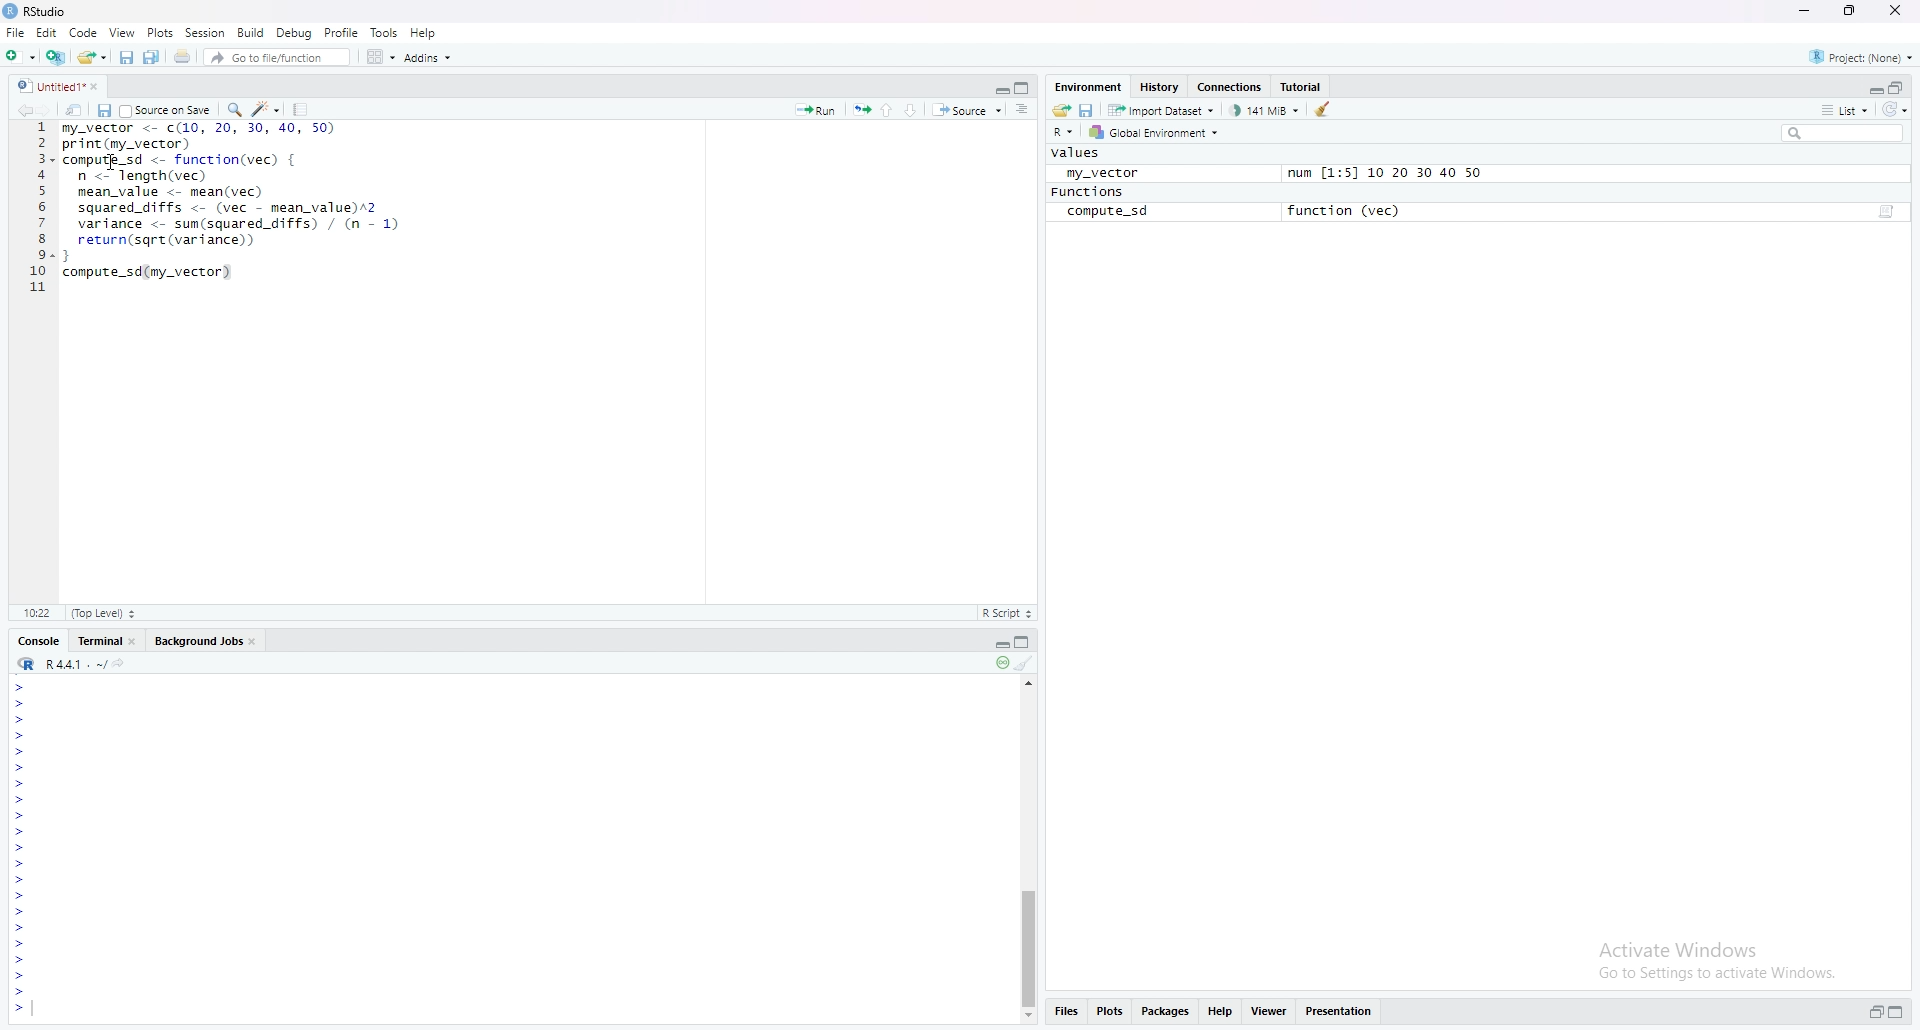  I want to click on Prompt cursor, so click(23, 849).